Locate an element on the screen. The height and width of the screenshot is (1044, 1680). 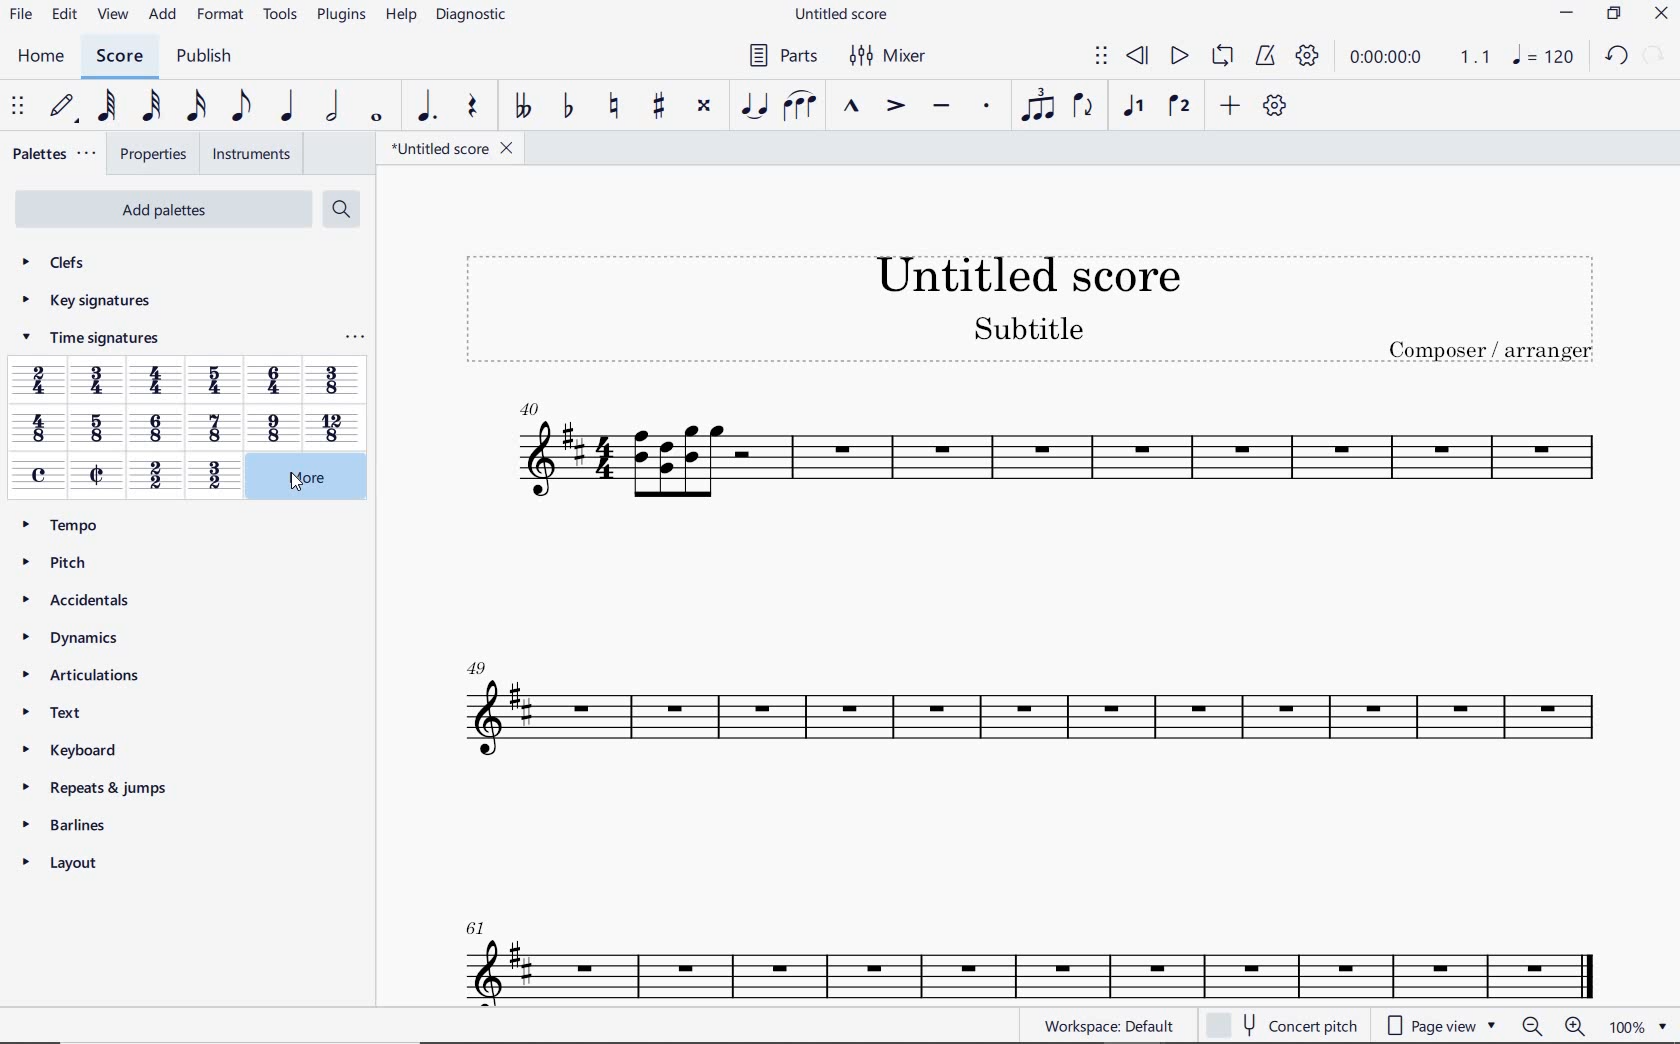
PLUGINS is located at coordinates (338, 17).